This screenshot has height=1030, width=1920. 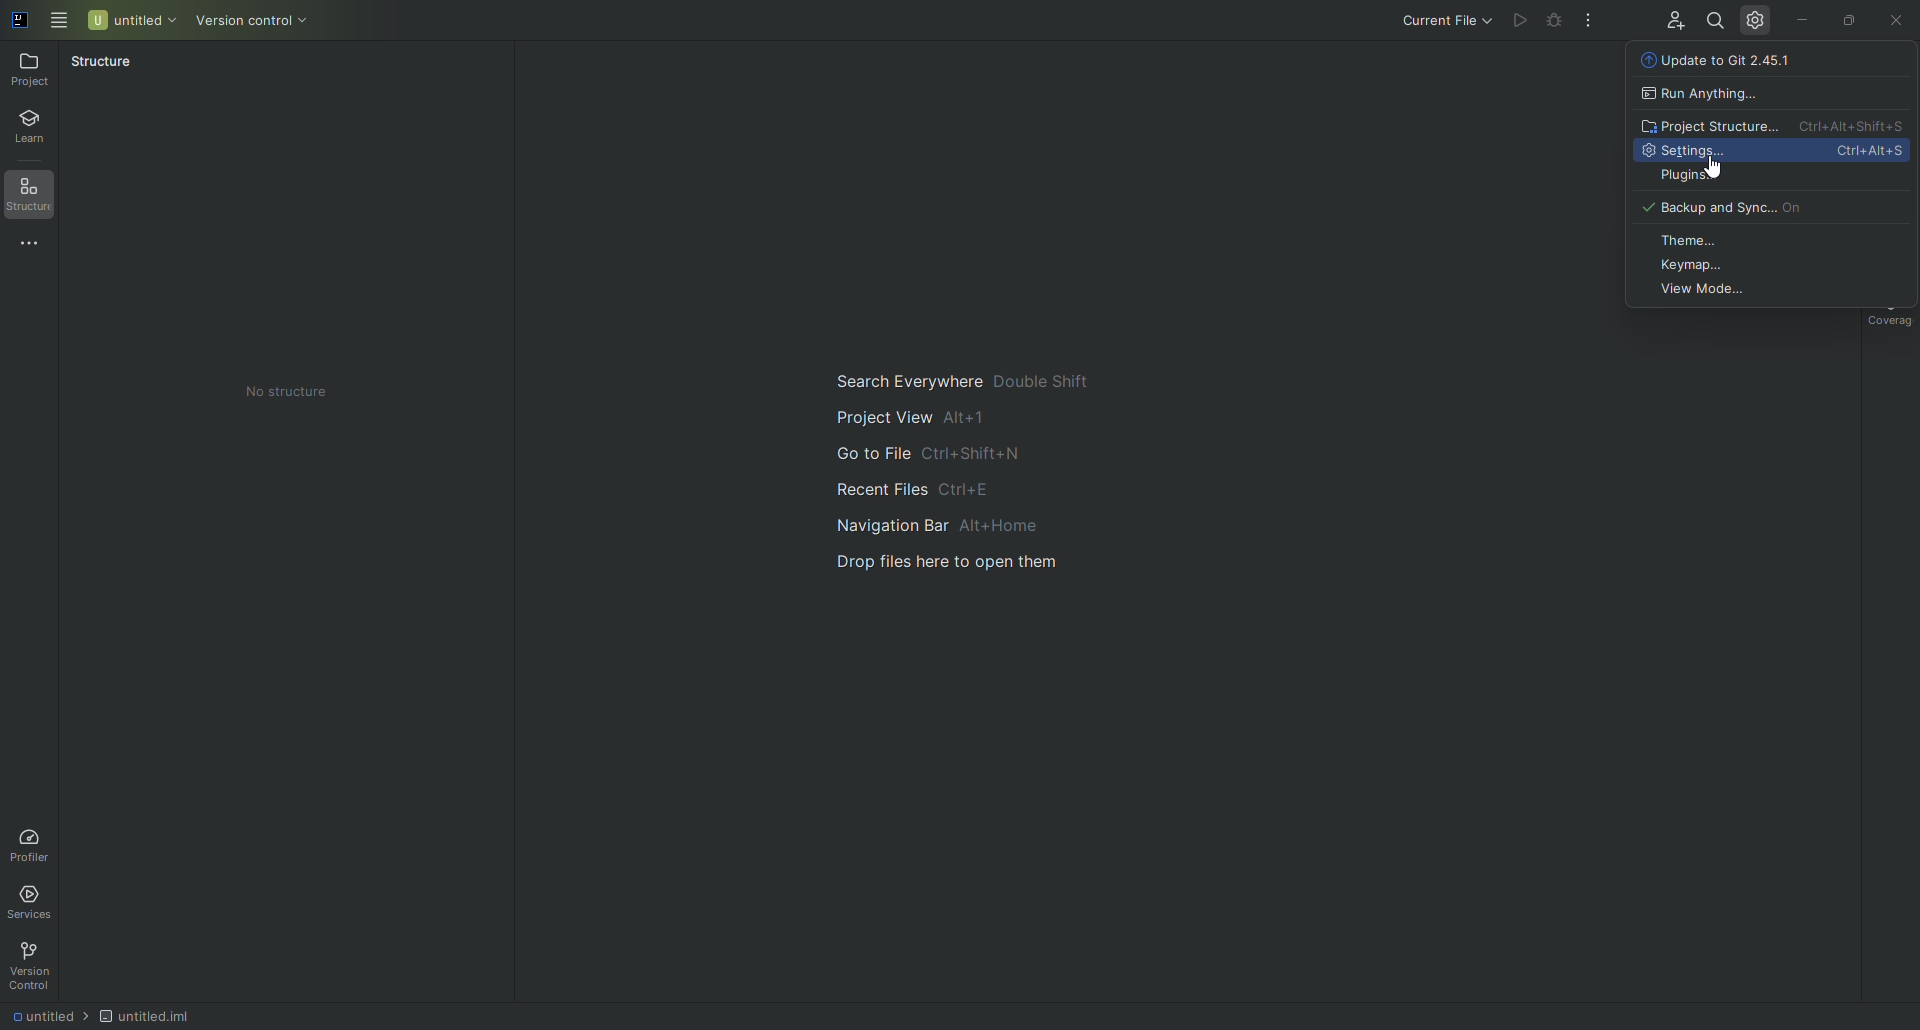 I want to click on Updates and Settings, so click(x=1759, y=25).